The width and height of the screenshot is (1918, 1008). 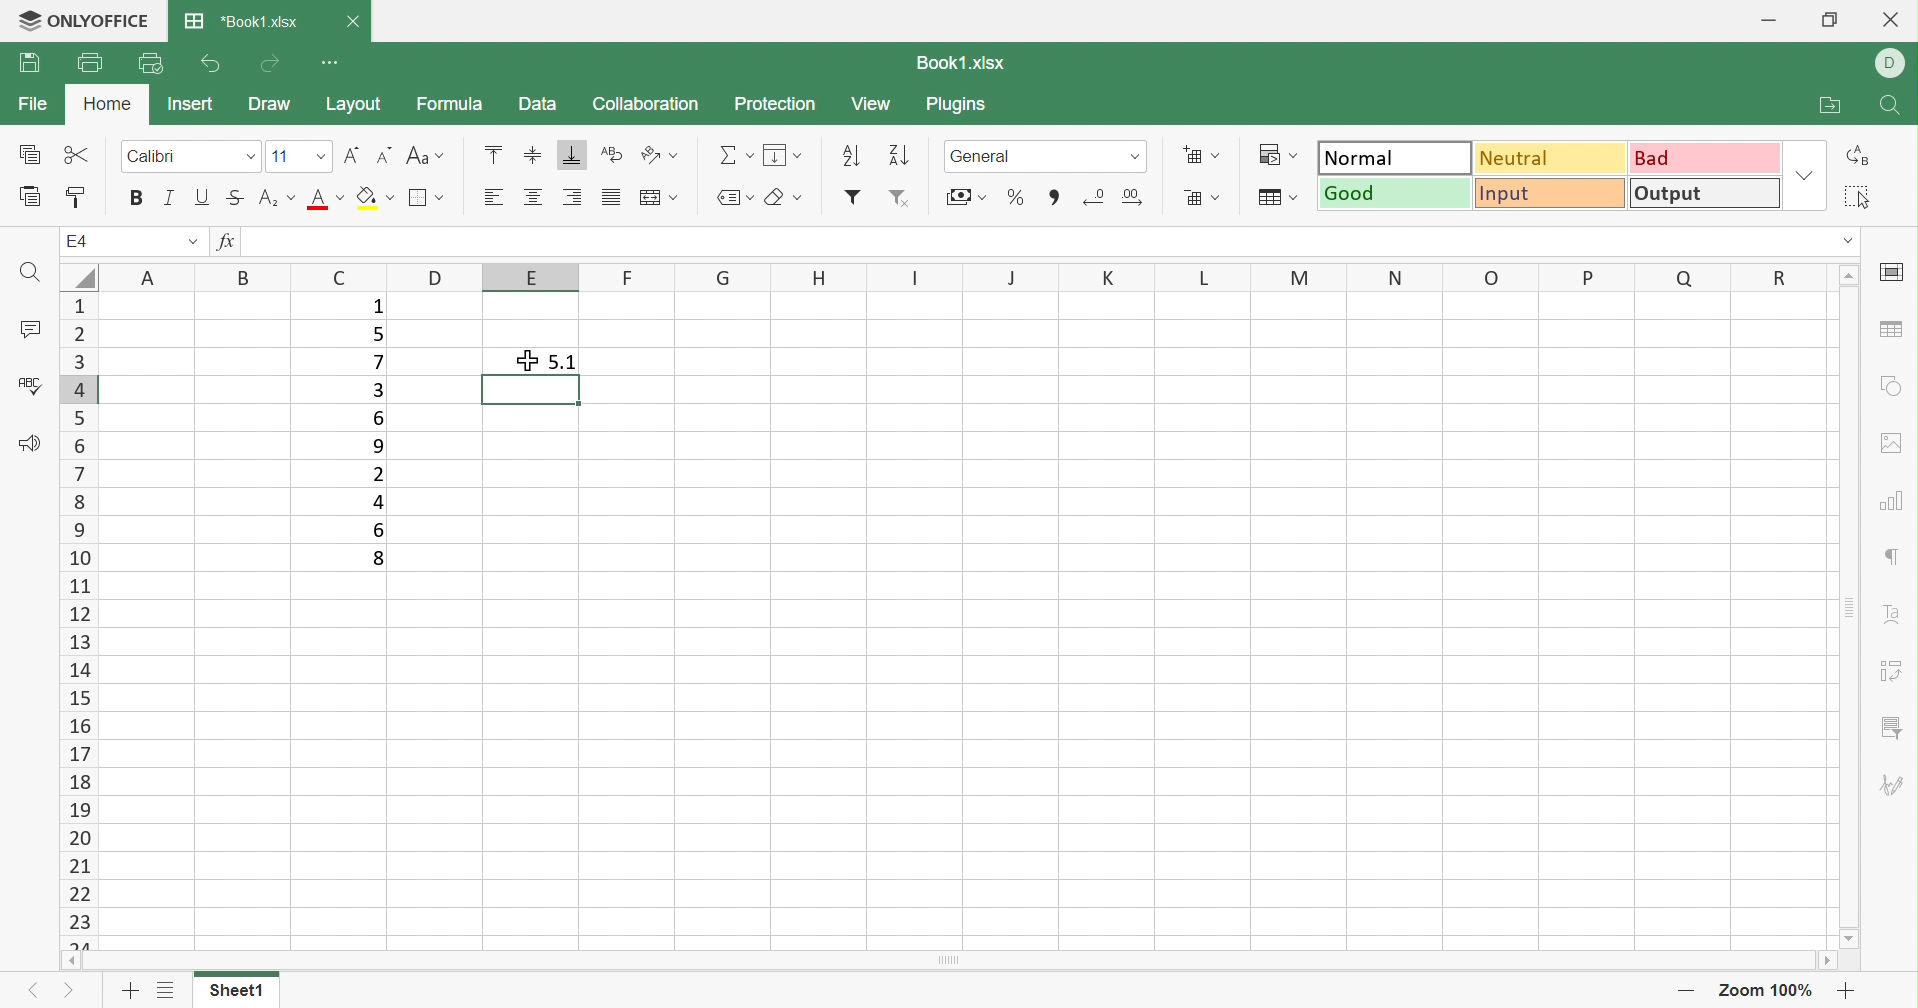 What do you see at coordinates (1891, 785) in the screenshot?
I see `Signature settings` at bounding box center [1891, 785].